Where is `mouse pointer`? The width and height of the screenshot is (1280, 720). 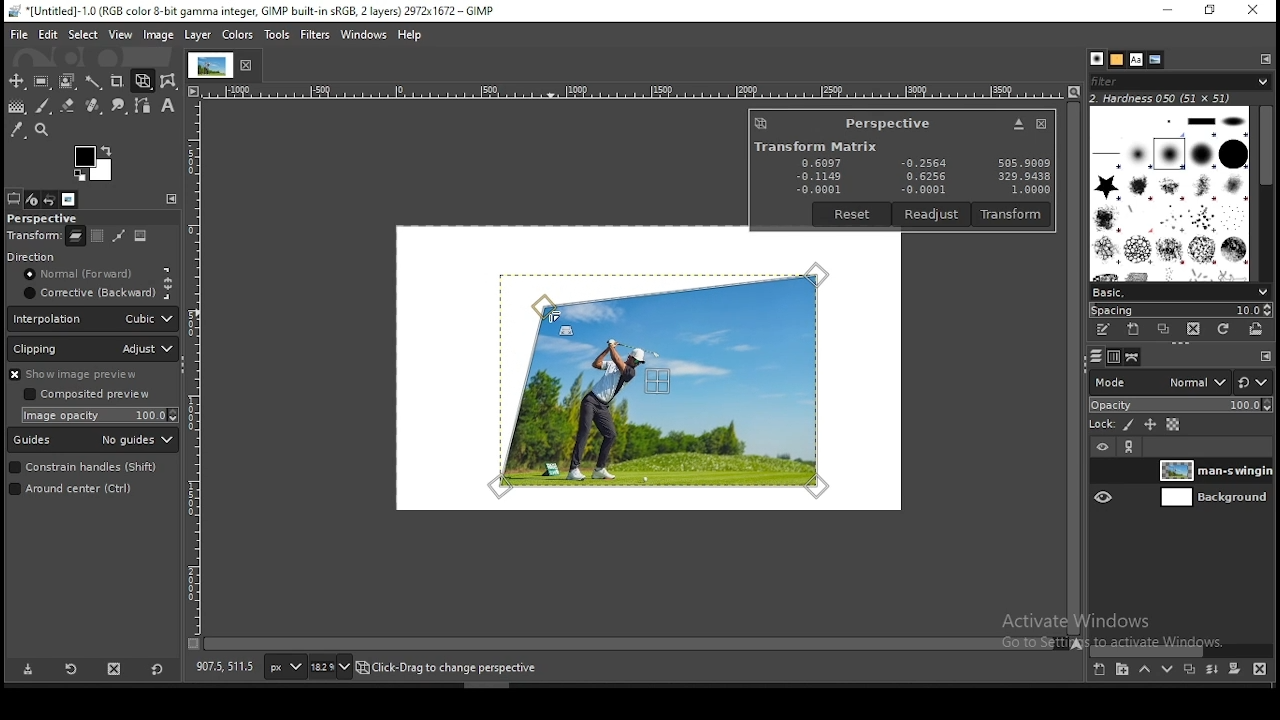
mouse pointer is located at coordinates (551, 316).